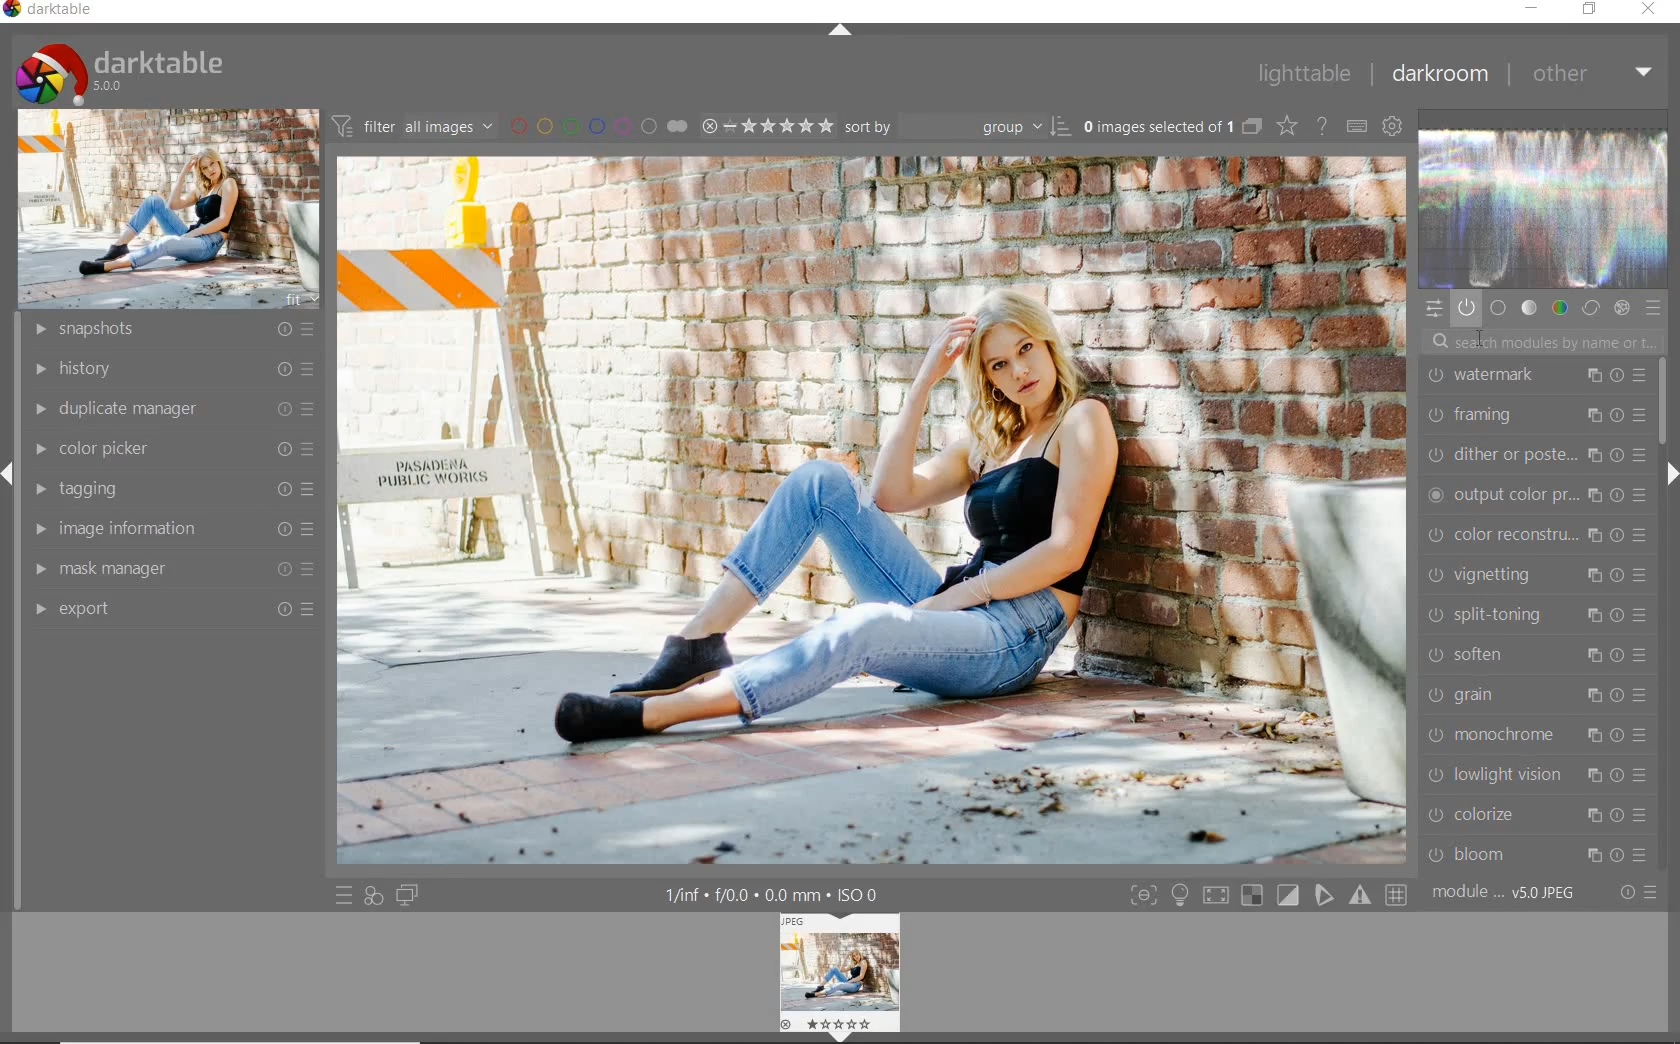 The width and height of the screenshot is (1680, 1044). What do you see at coordinates (409, 895) in the screenshot?
I see `display a second darkroom image widow` at bounding box center [409, 895].